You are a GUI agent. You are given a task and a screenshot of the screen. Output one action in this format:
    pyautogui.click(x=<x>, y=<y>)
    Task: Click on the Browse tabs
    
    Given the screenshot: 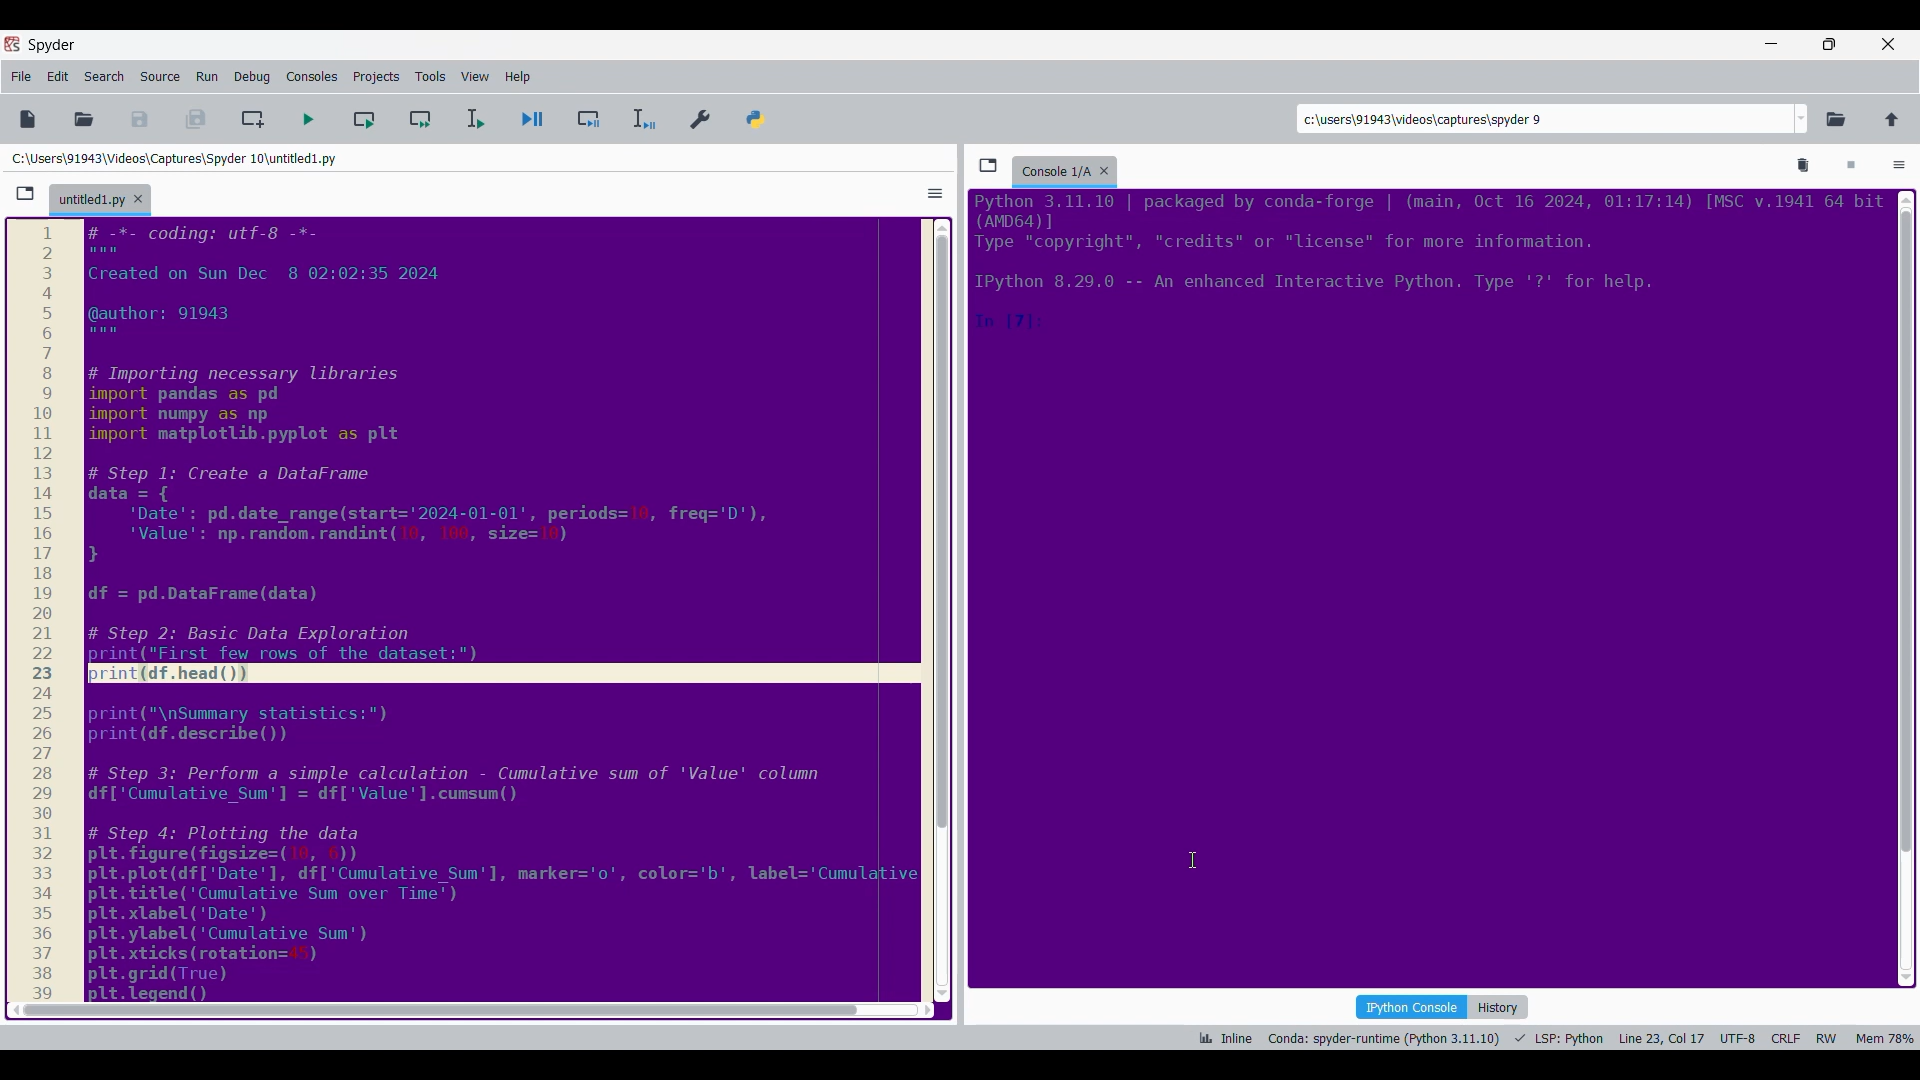 What is the action you would take?
    pyautogui.click(x=25, y=194)
    